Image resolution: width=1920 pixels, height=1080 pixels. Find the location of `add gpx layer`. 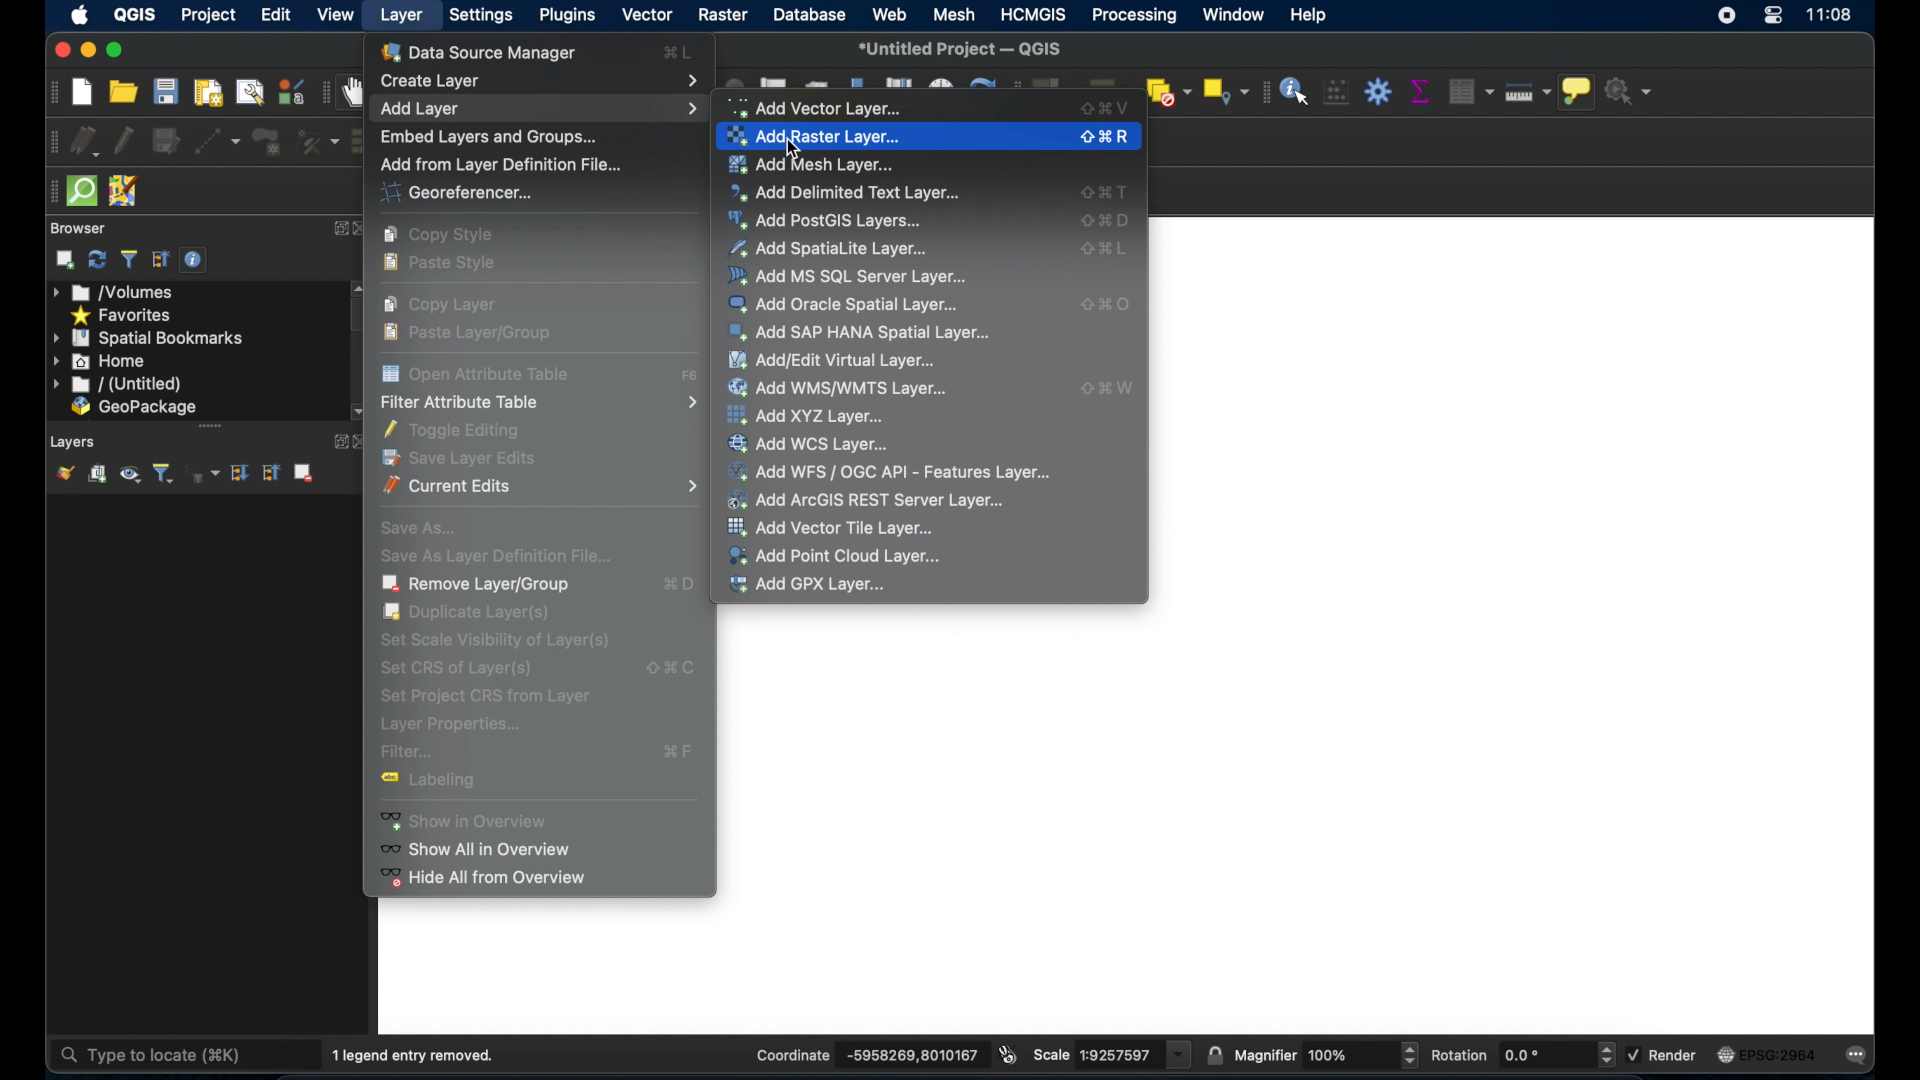

add gpx layer is located at coordinates (808, 585).